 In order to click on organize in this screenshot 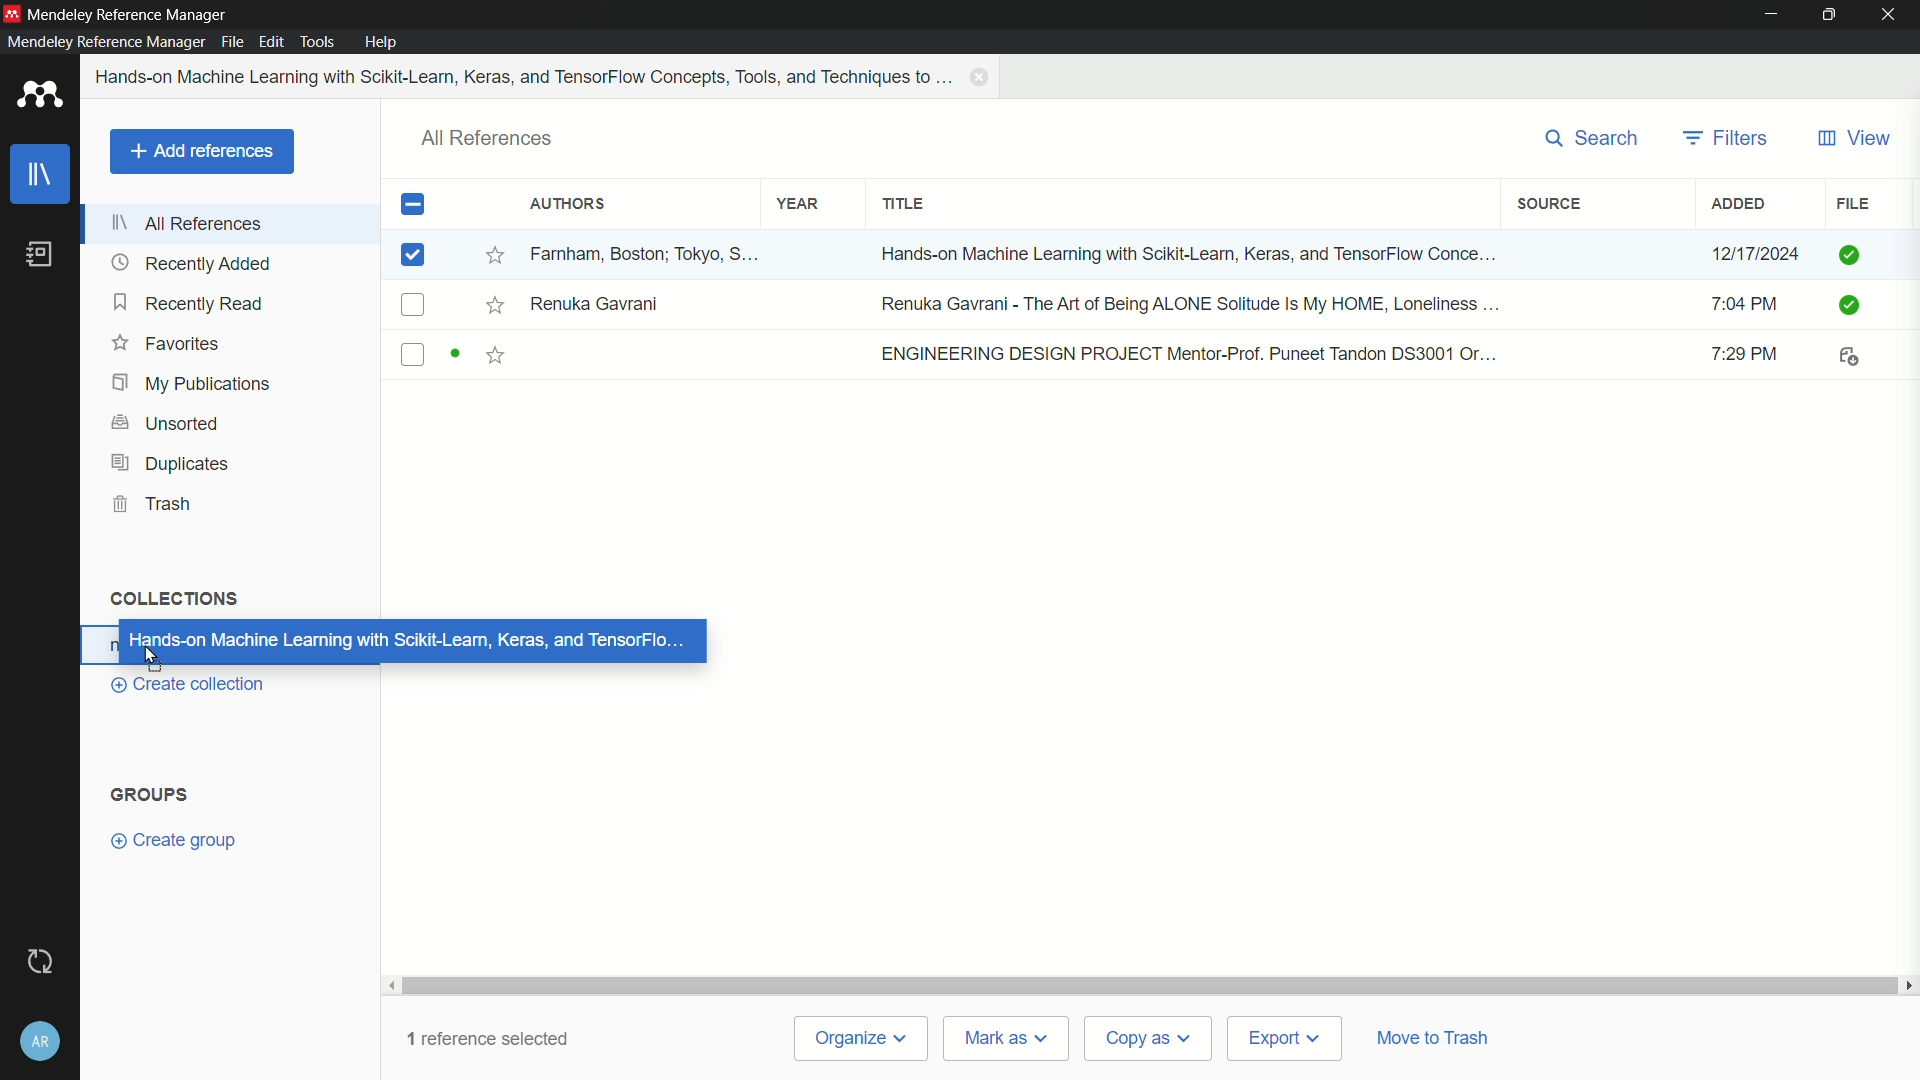, I will do `click(861, 1038)`.